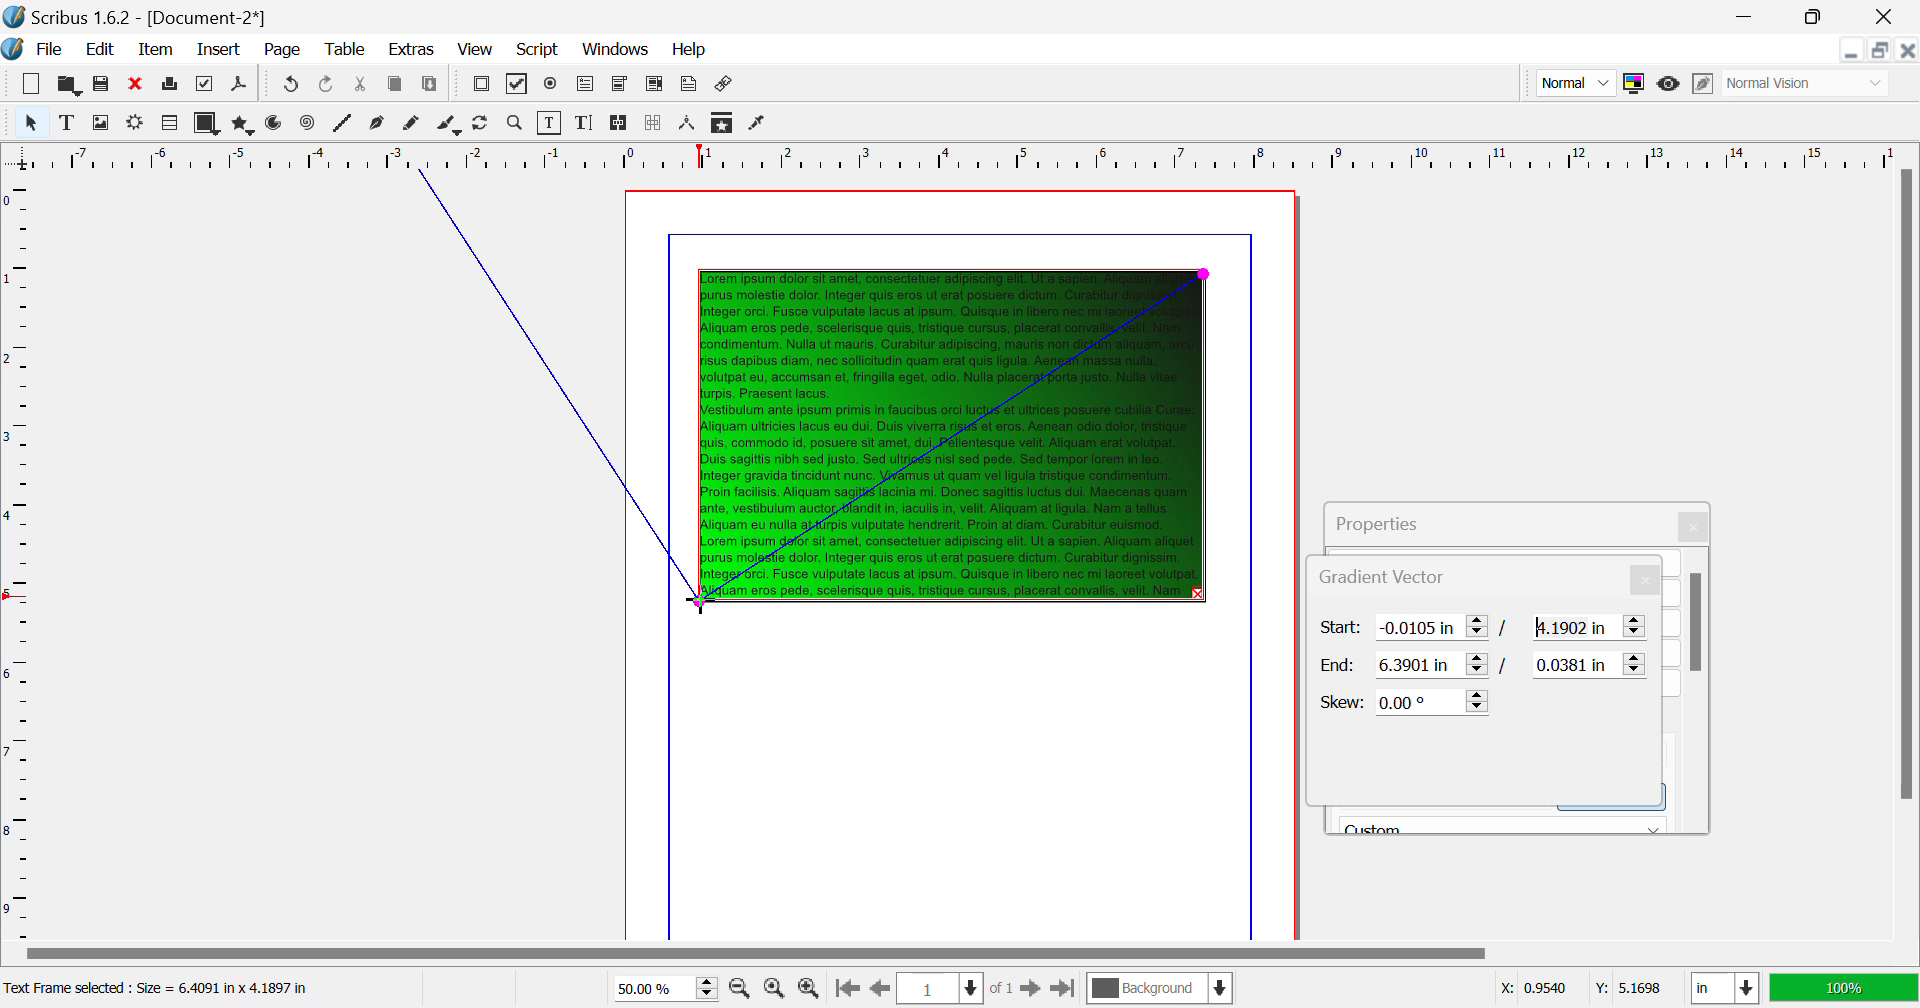  I want to click on Paste, so click(432, 87).